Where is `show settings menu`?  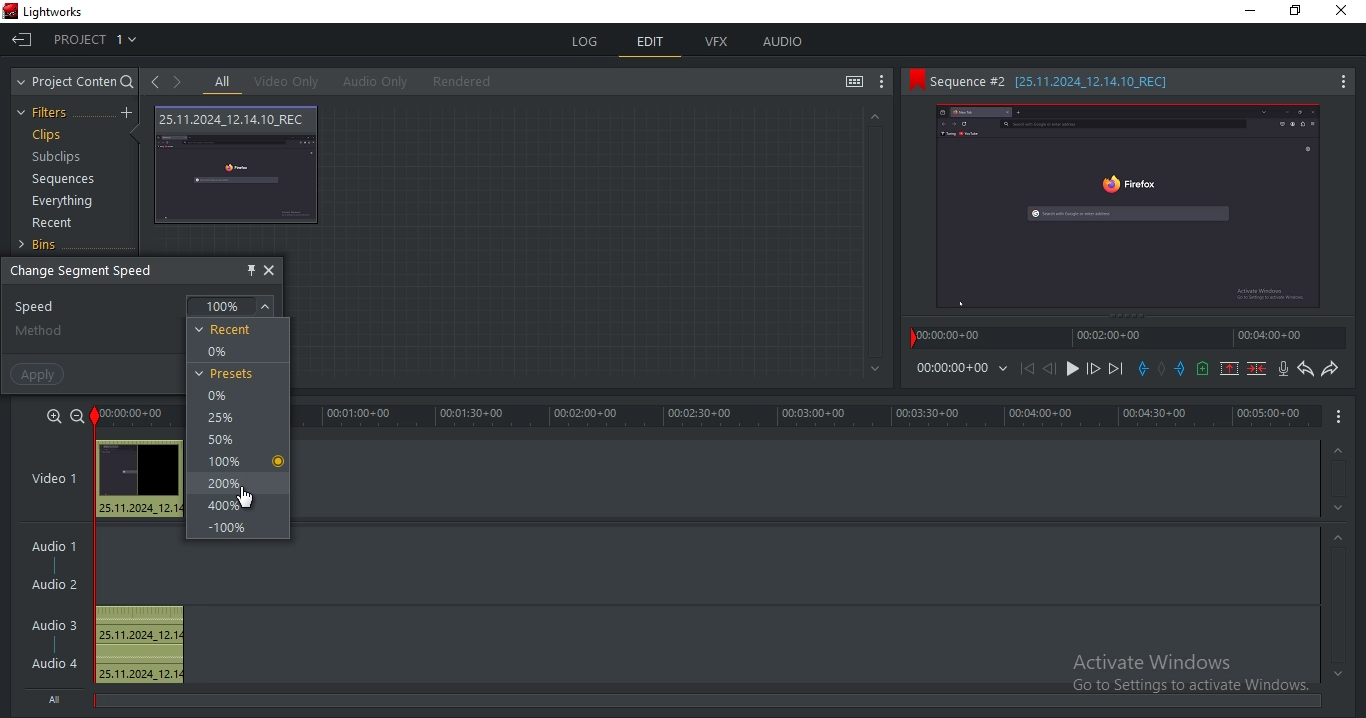 show settings menu is located at coordinates (884, 82).